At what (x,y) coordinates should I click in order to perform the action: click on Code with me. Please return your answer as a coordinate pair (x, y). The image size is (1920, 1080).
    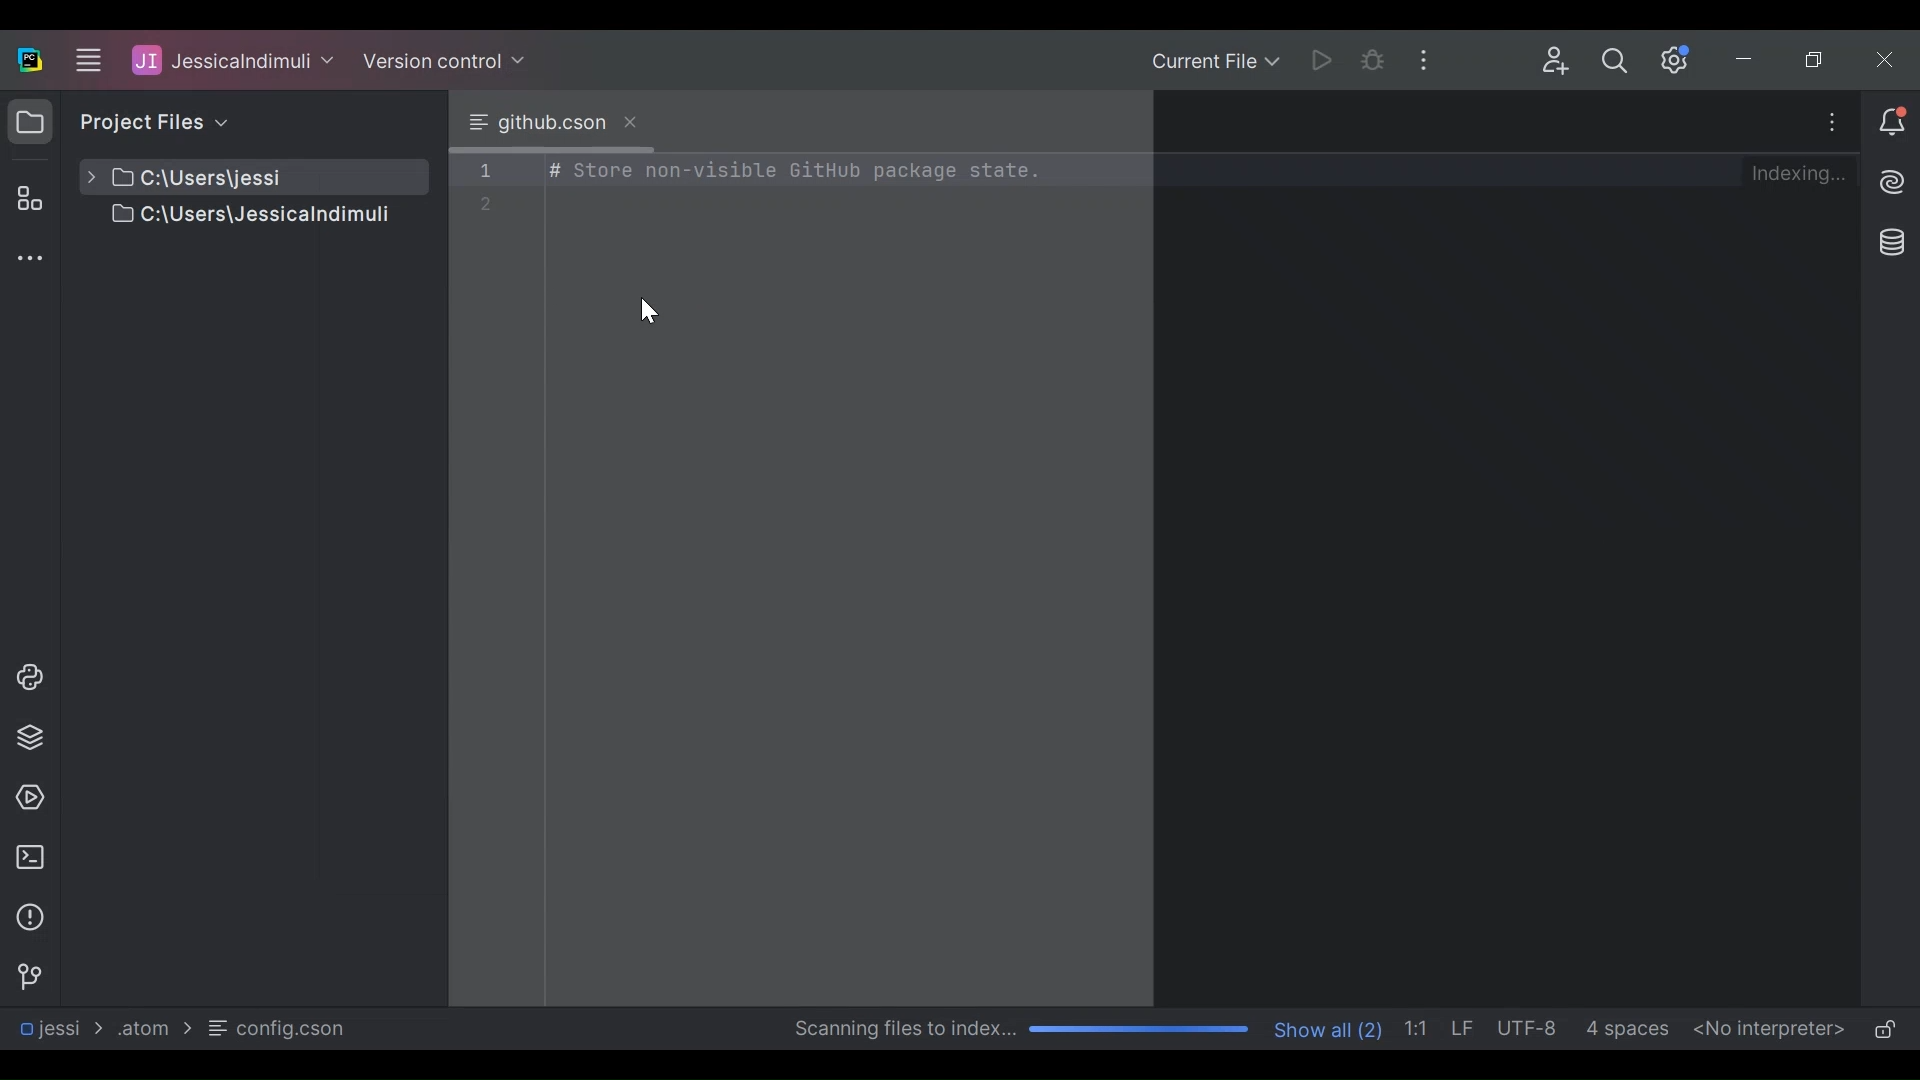
    Looking at the image, I should click on (1556, 62).